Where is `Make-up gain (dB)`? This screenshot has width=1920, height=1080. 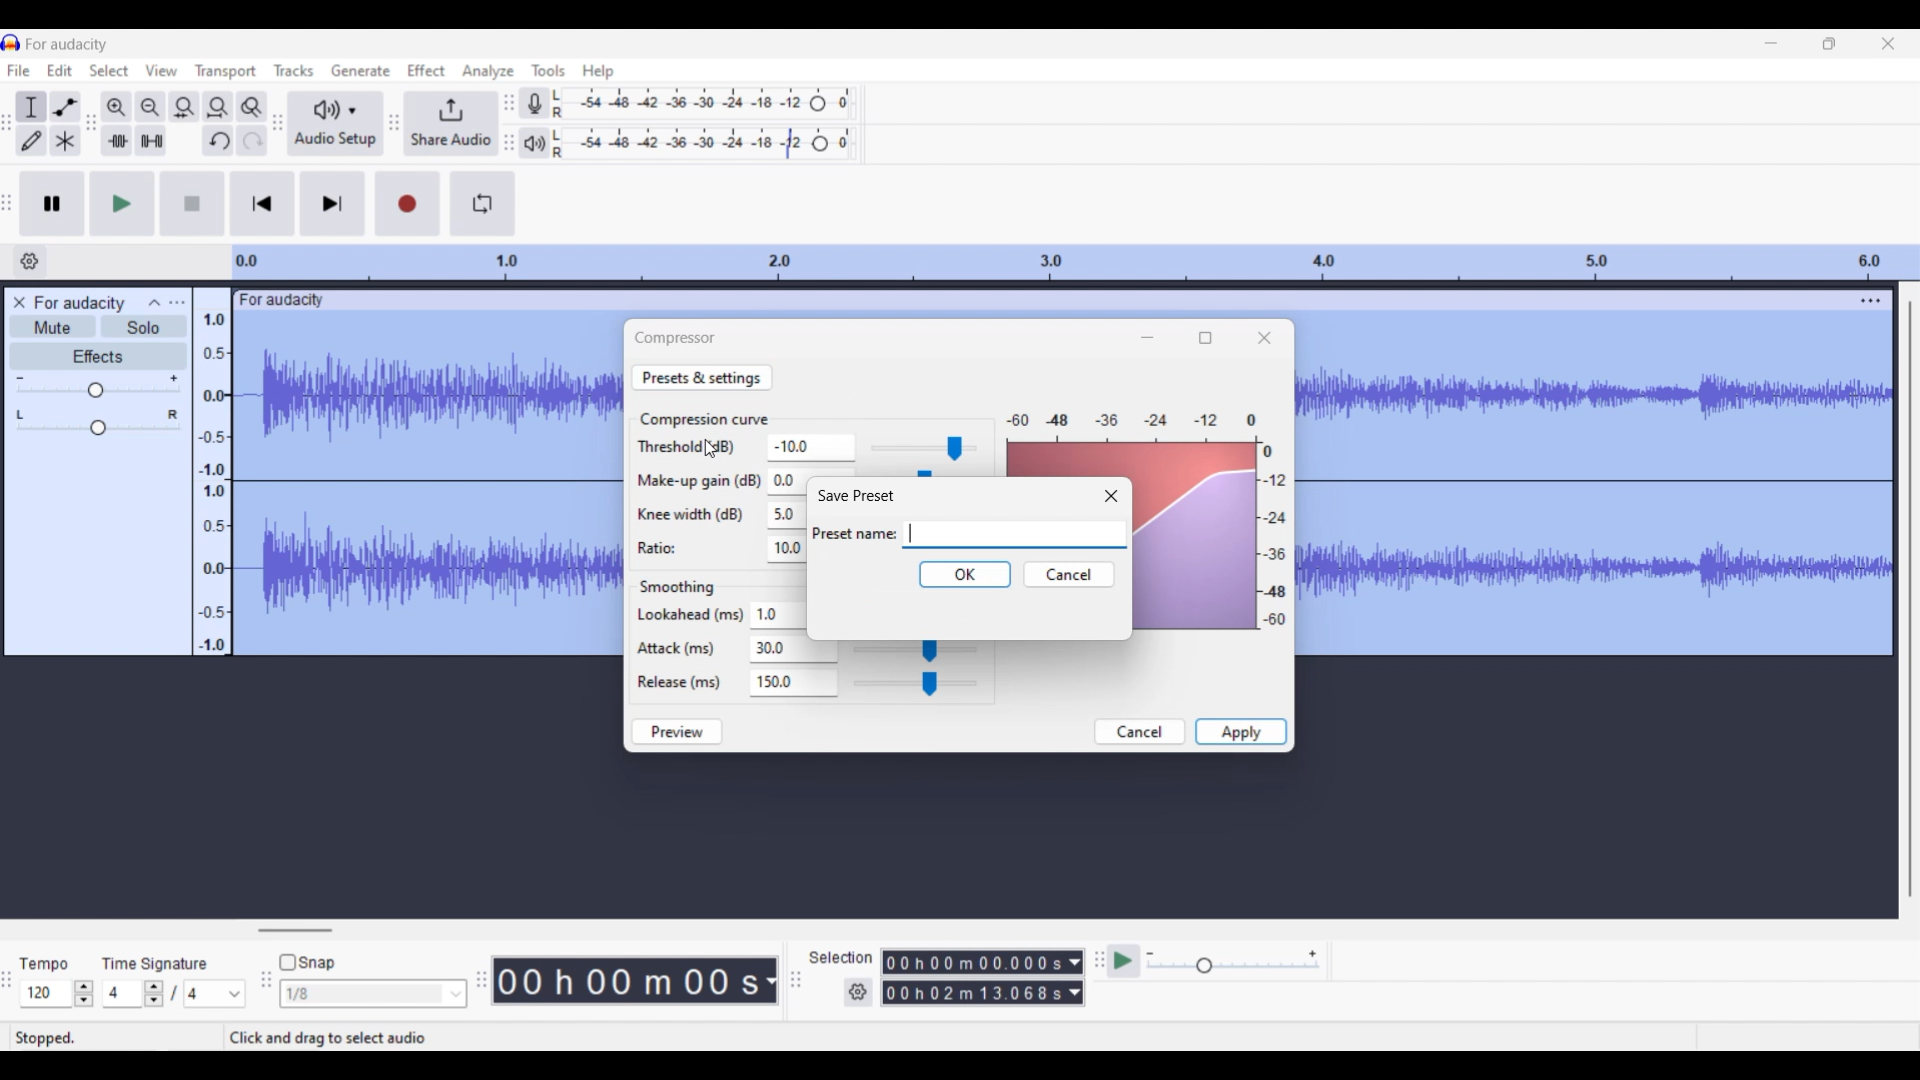
Make-up gain (dB) is located at coordinates (695, 483).